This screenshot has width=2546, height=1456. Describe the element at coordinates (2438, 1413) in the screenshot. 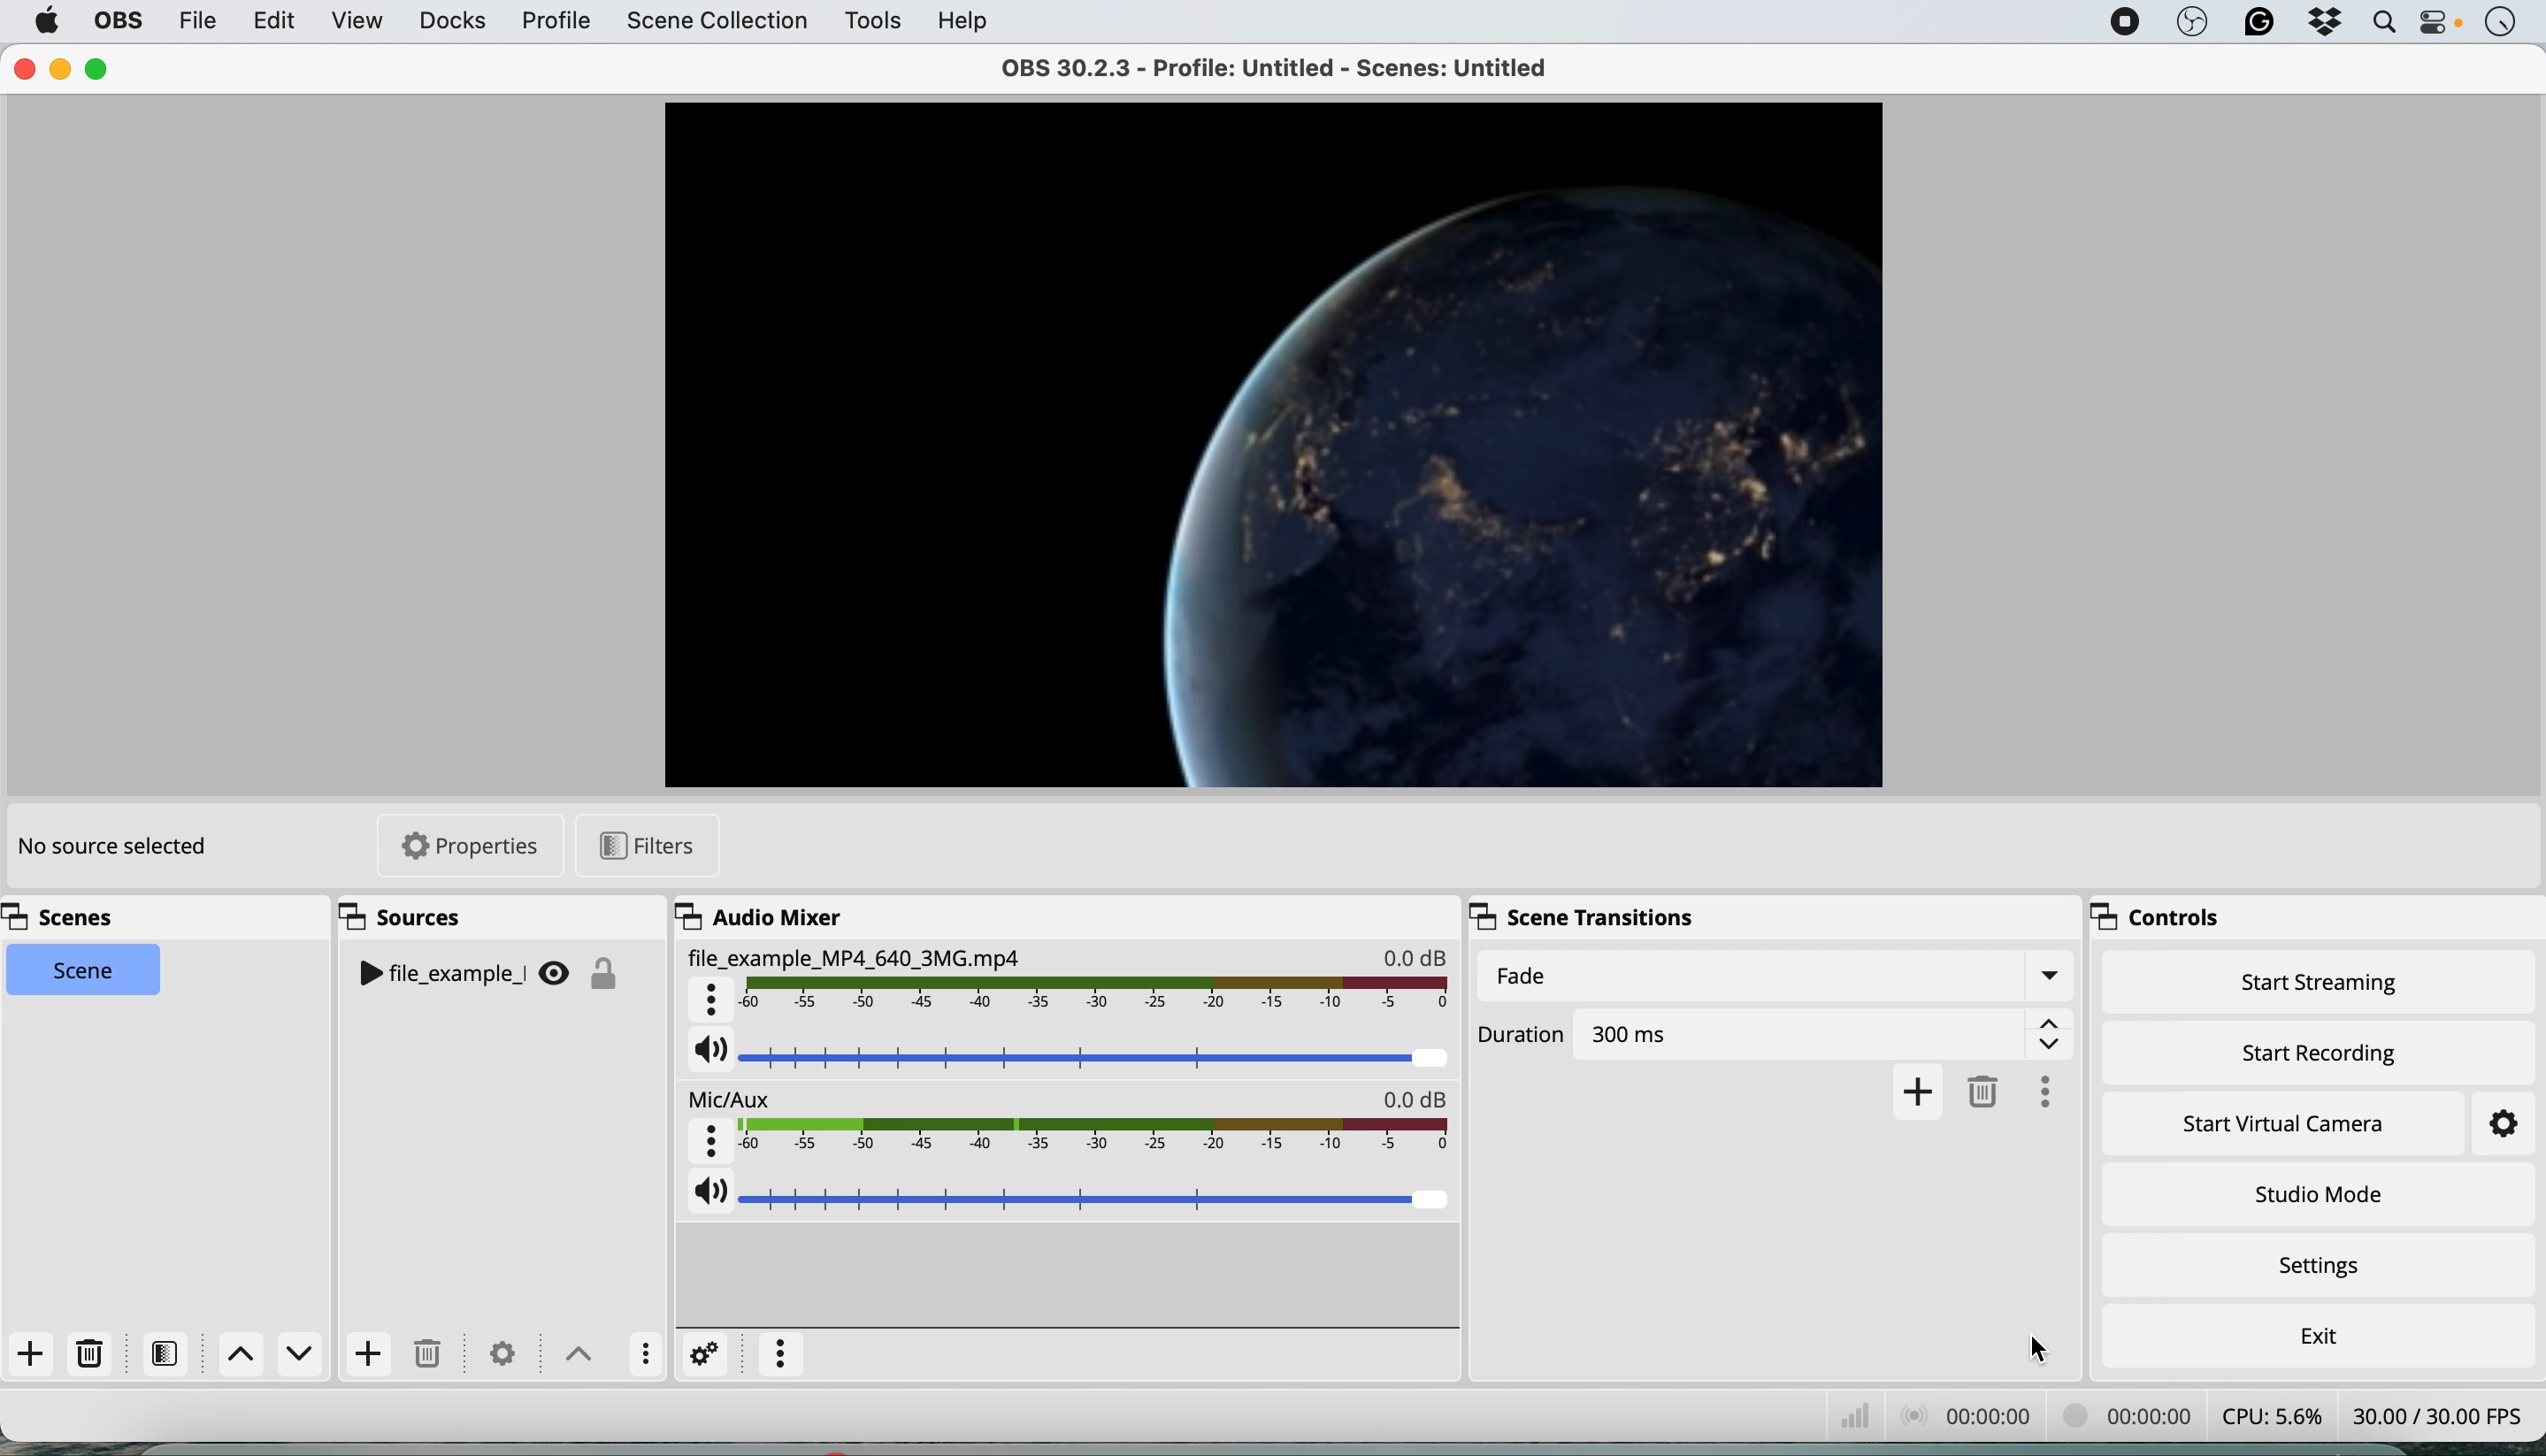

I see `frames per second` at that location.